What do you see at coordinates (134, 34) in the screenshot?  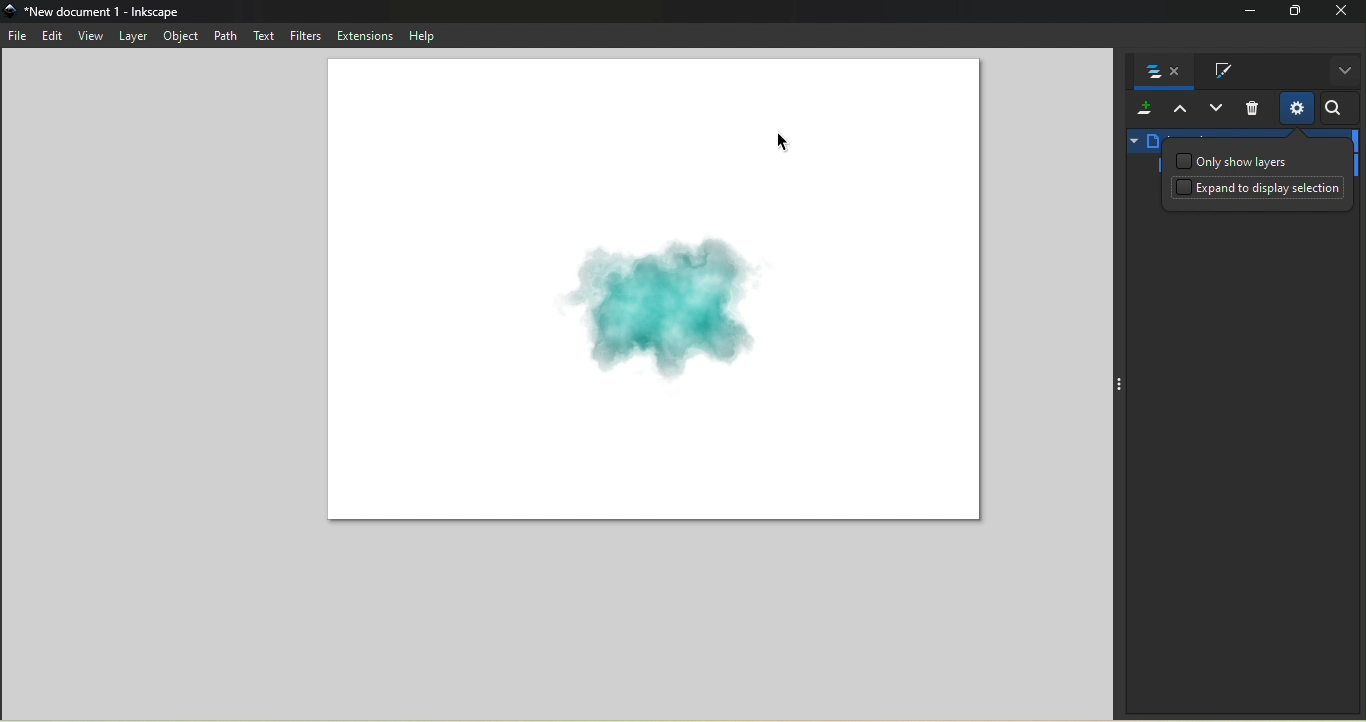 I see `Layer` at bounding box center [134, 34].